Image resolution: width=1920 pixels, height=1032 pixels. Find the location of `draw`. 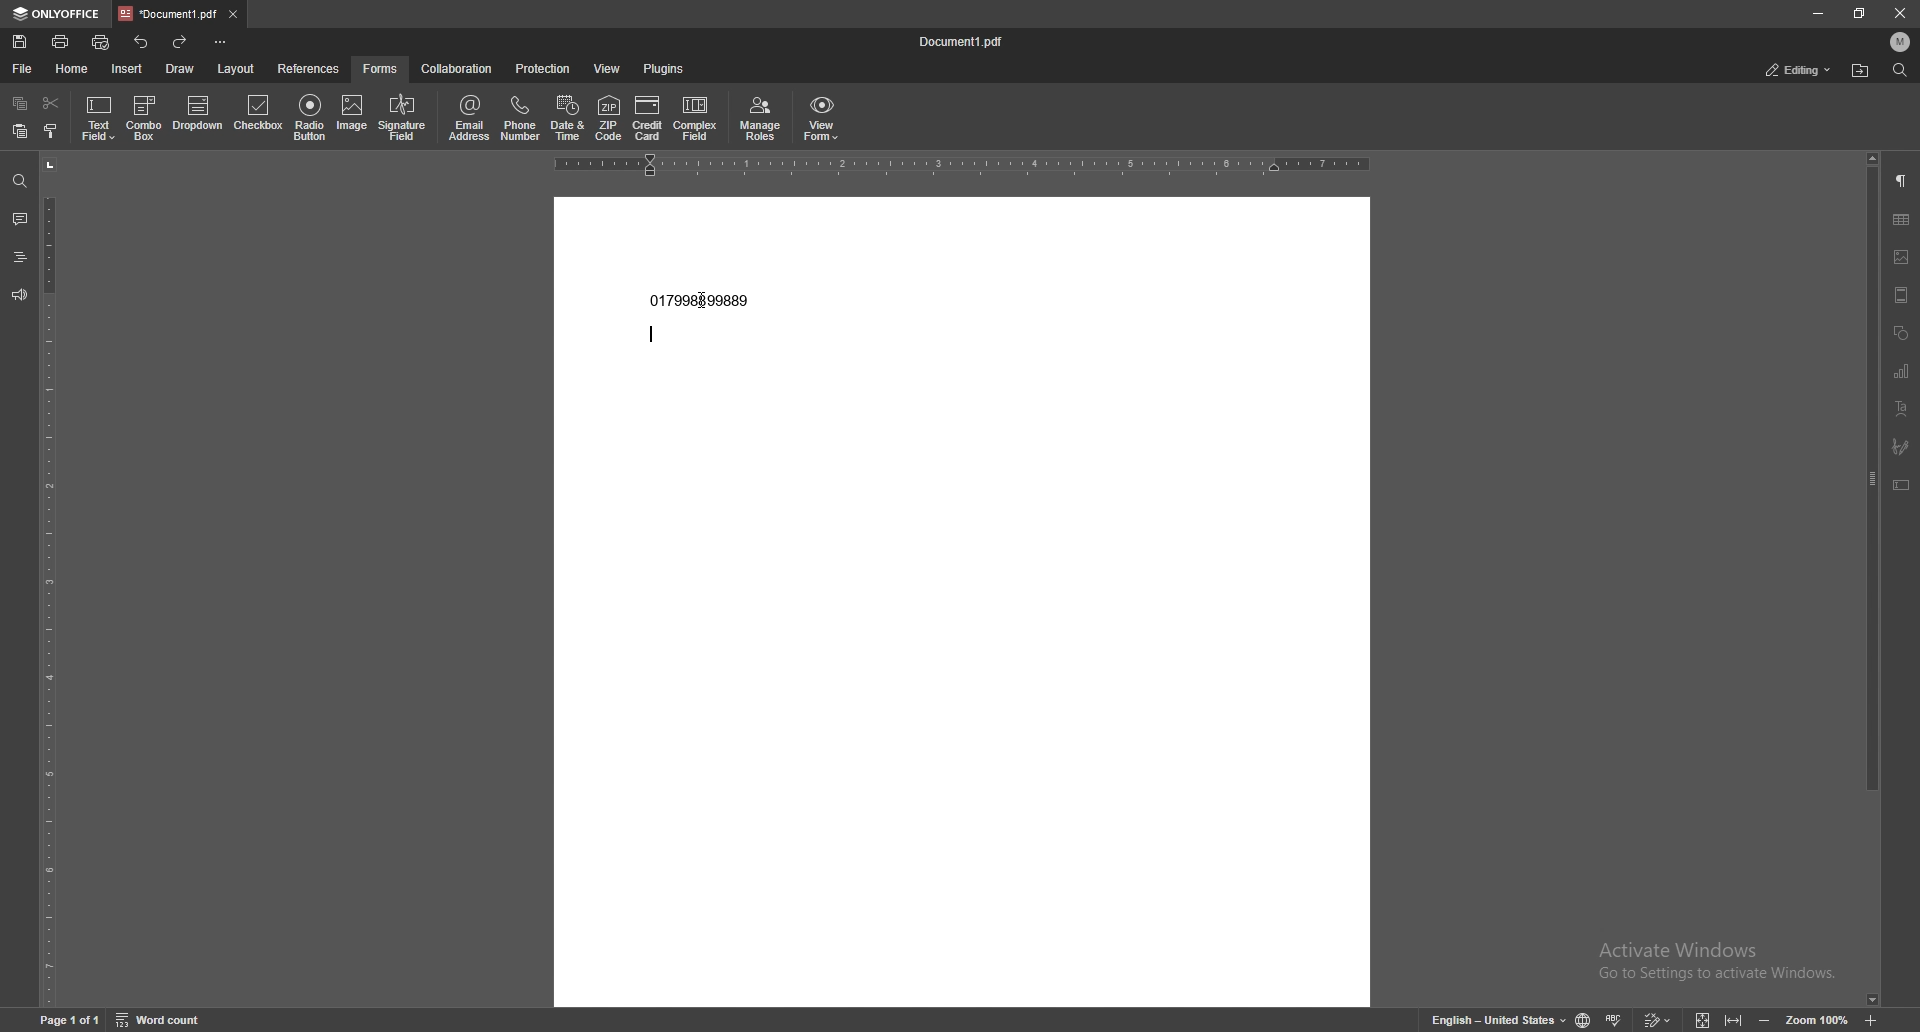

draw is located at coordinates (180, 69).